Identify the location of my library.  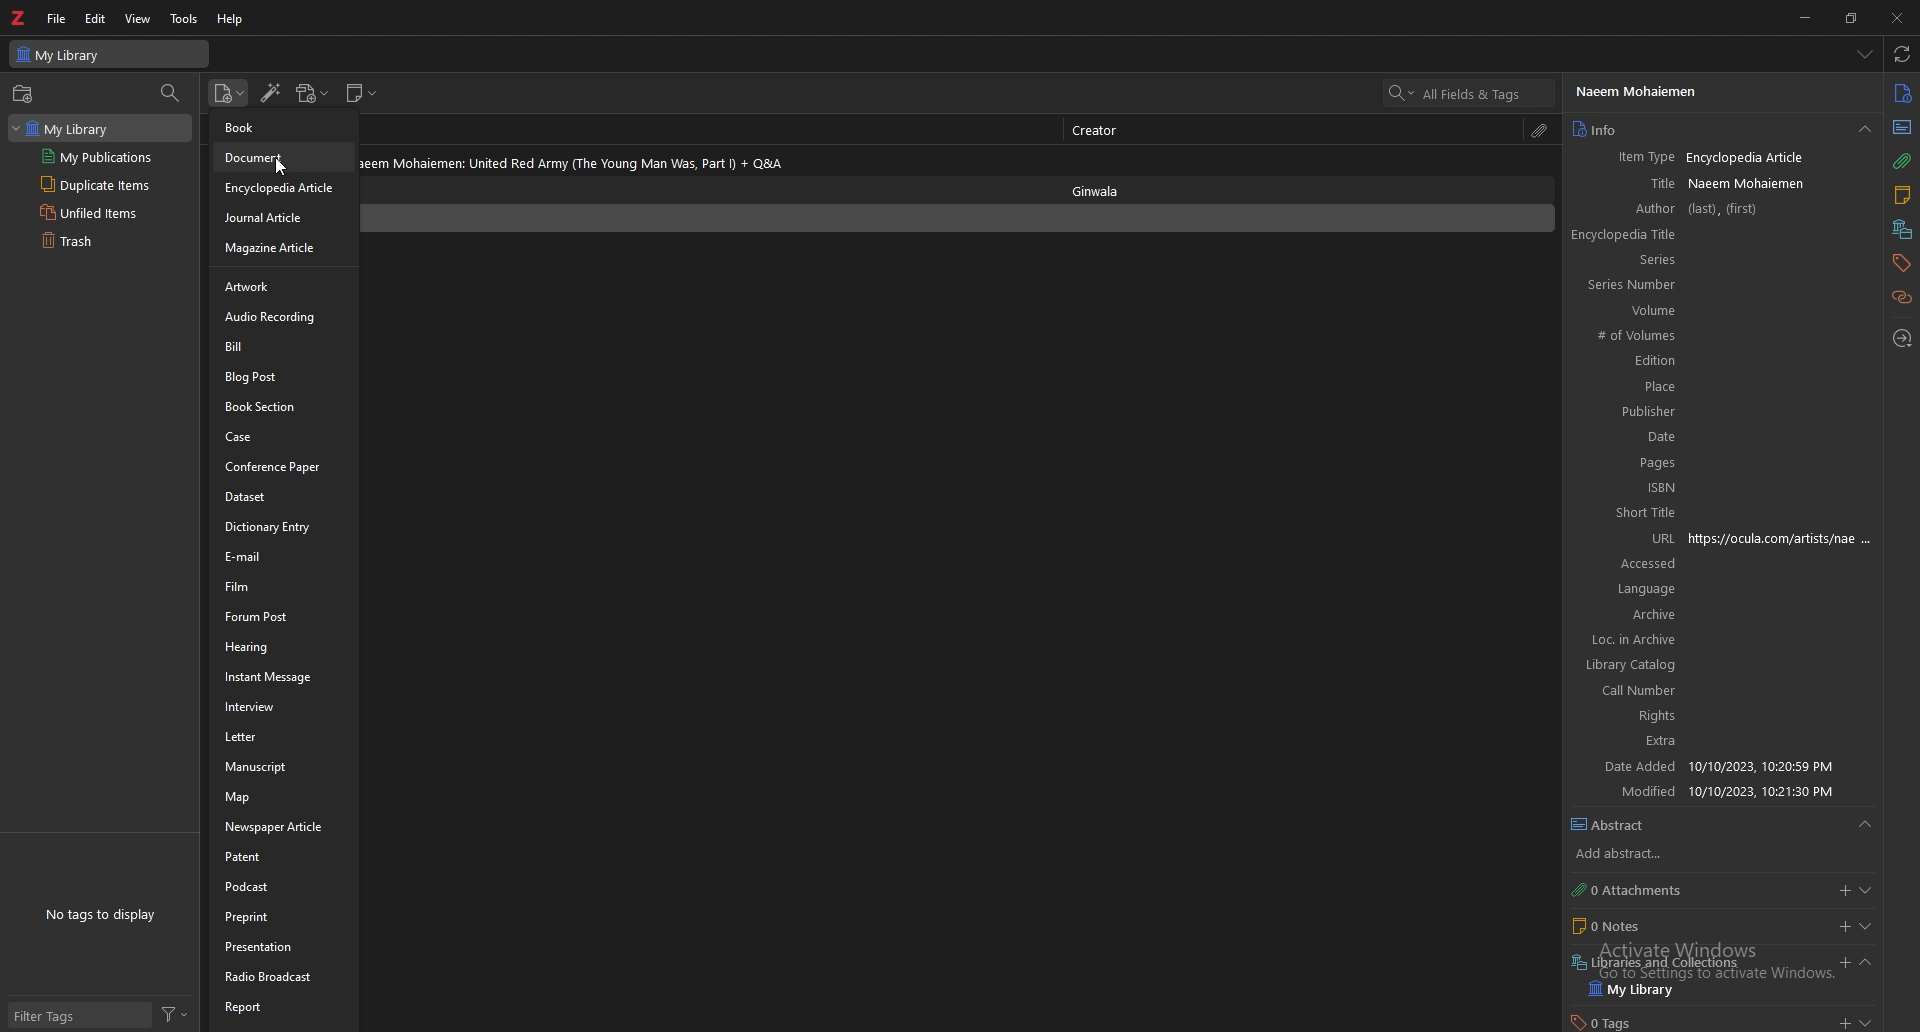
(1713, 989).